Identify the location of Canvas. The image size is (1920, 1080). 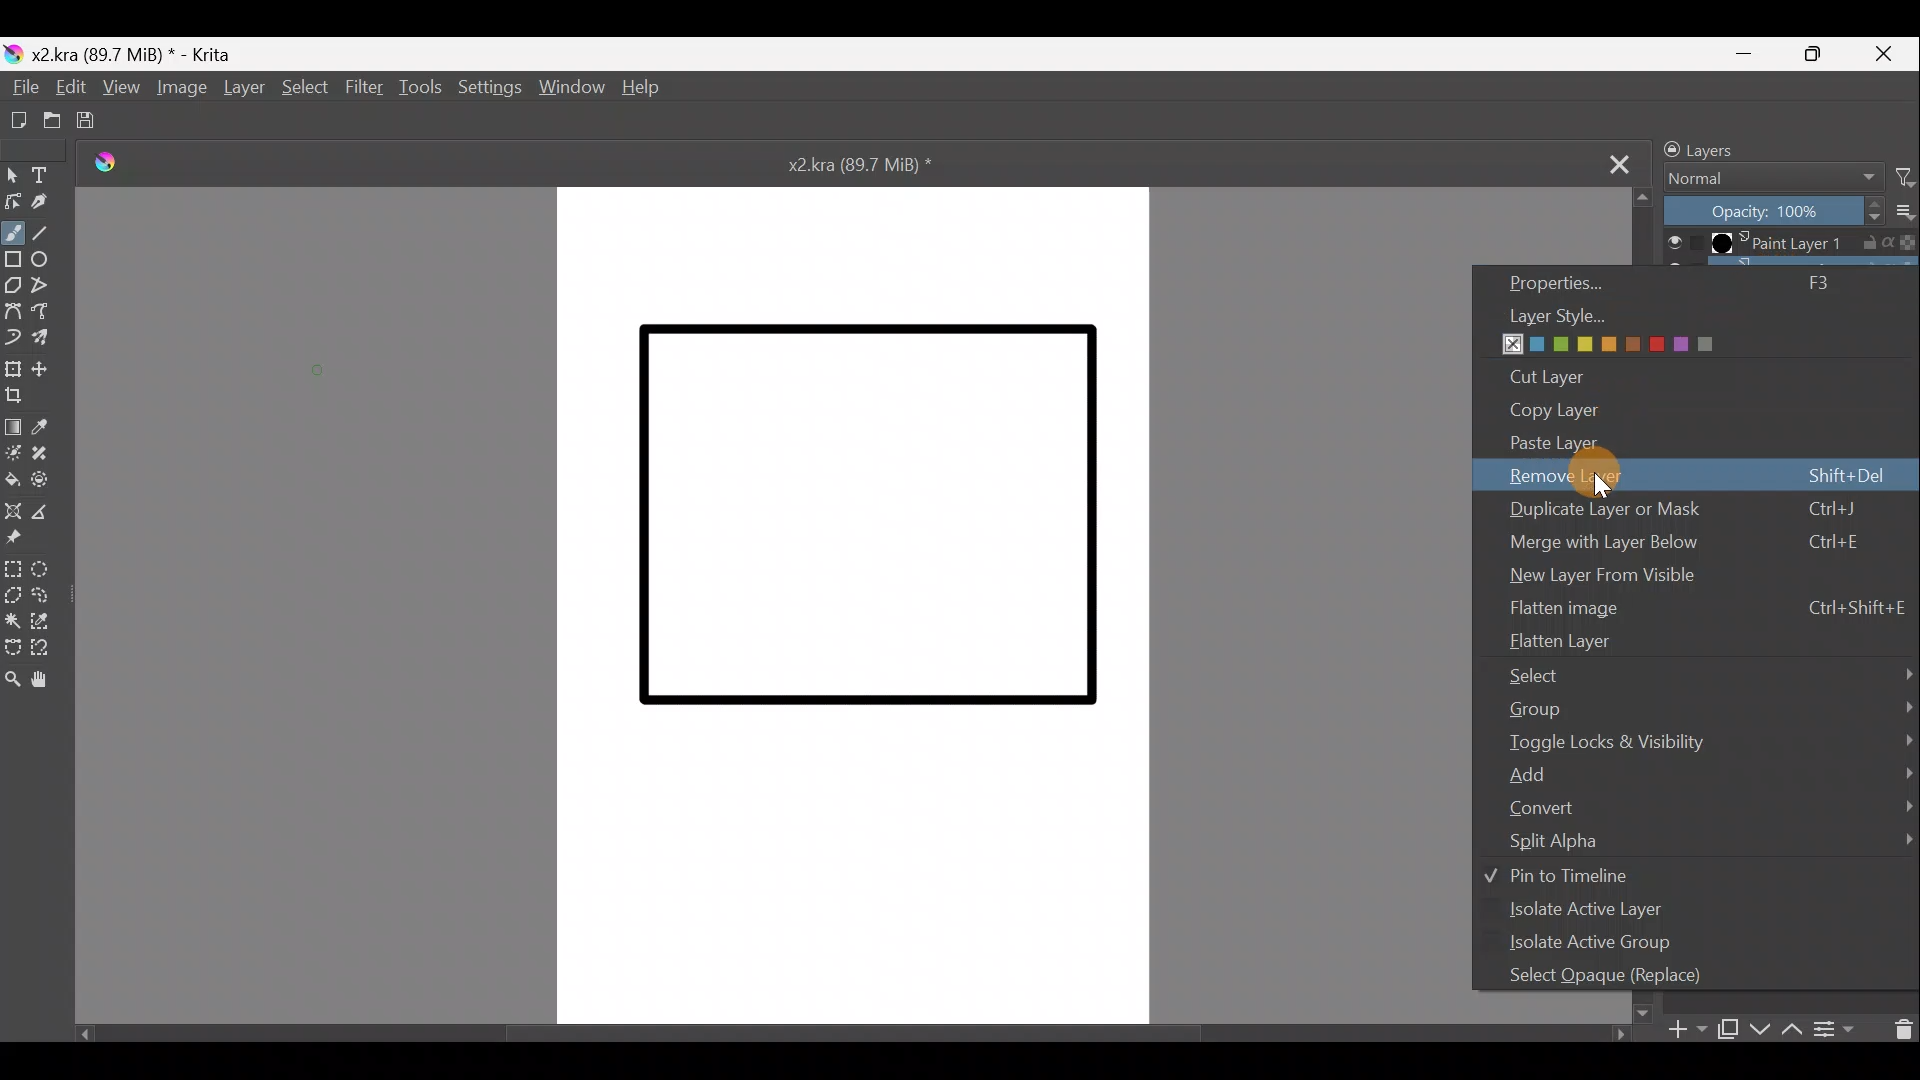
(857, 603).